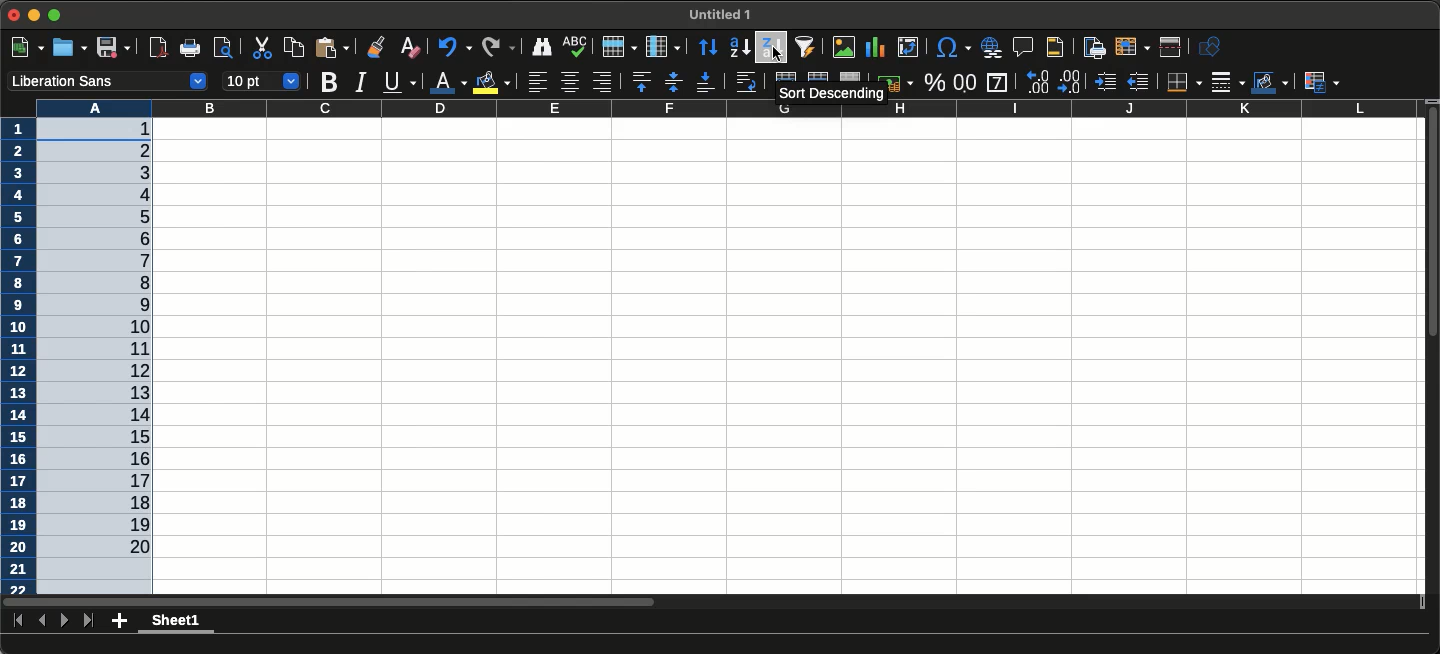 The height and width of the screenshot is (654, 1440). What do you see at coordinates (410, 48) in the screenshot?
I see `Clear direct formatting` at bounding box center [410, 48].